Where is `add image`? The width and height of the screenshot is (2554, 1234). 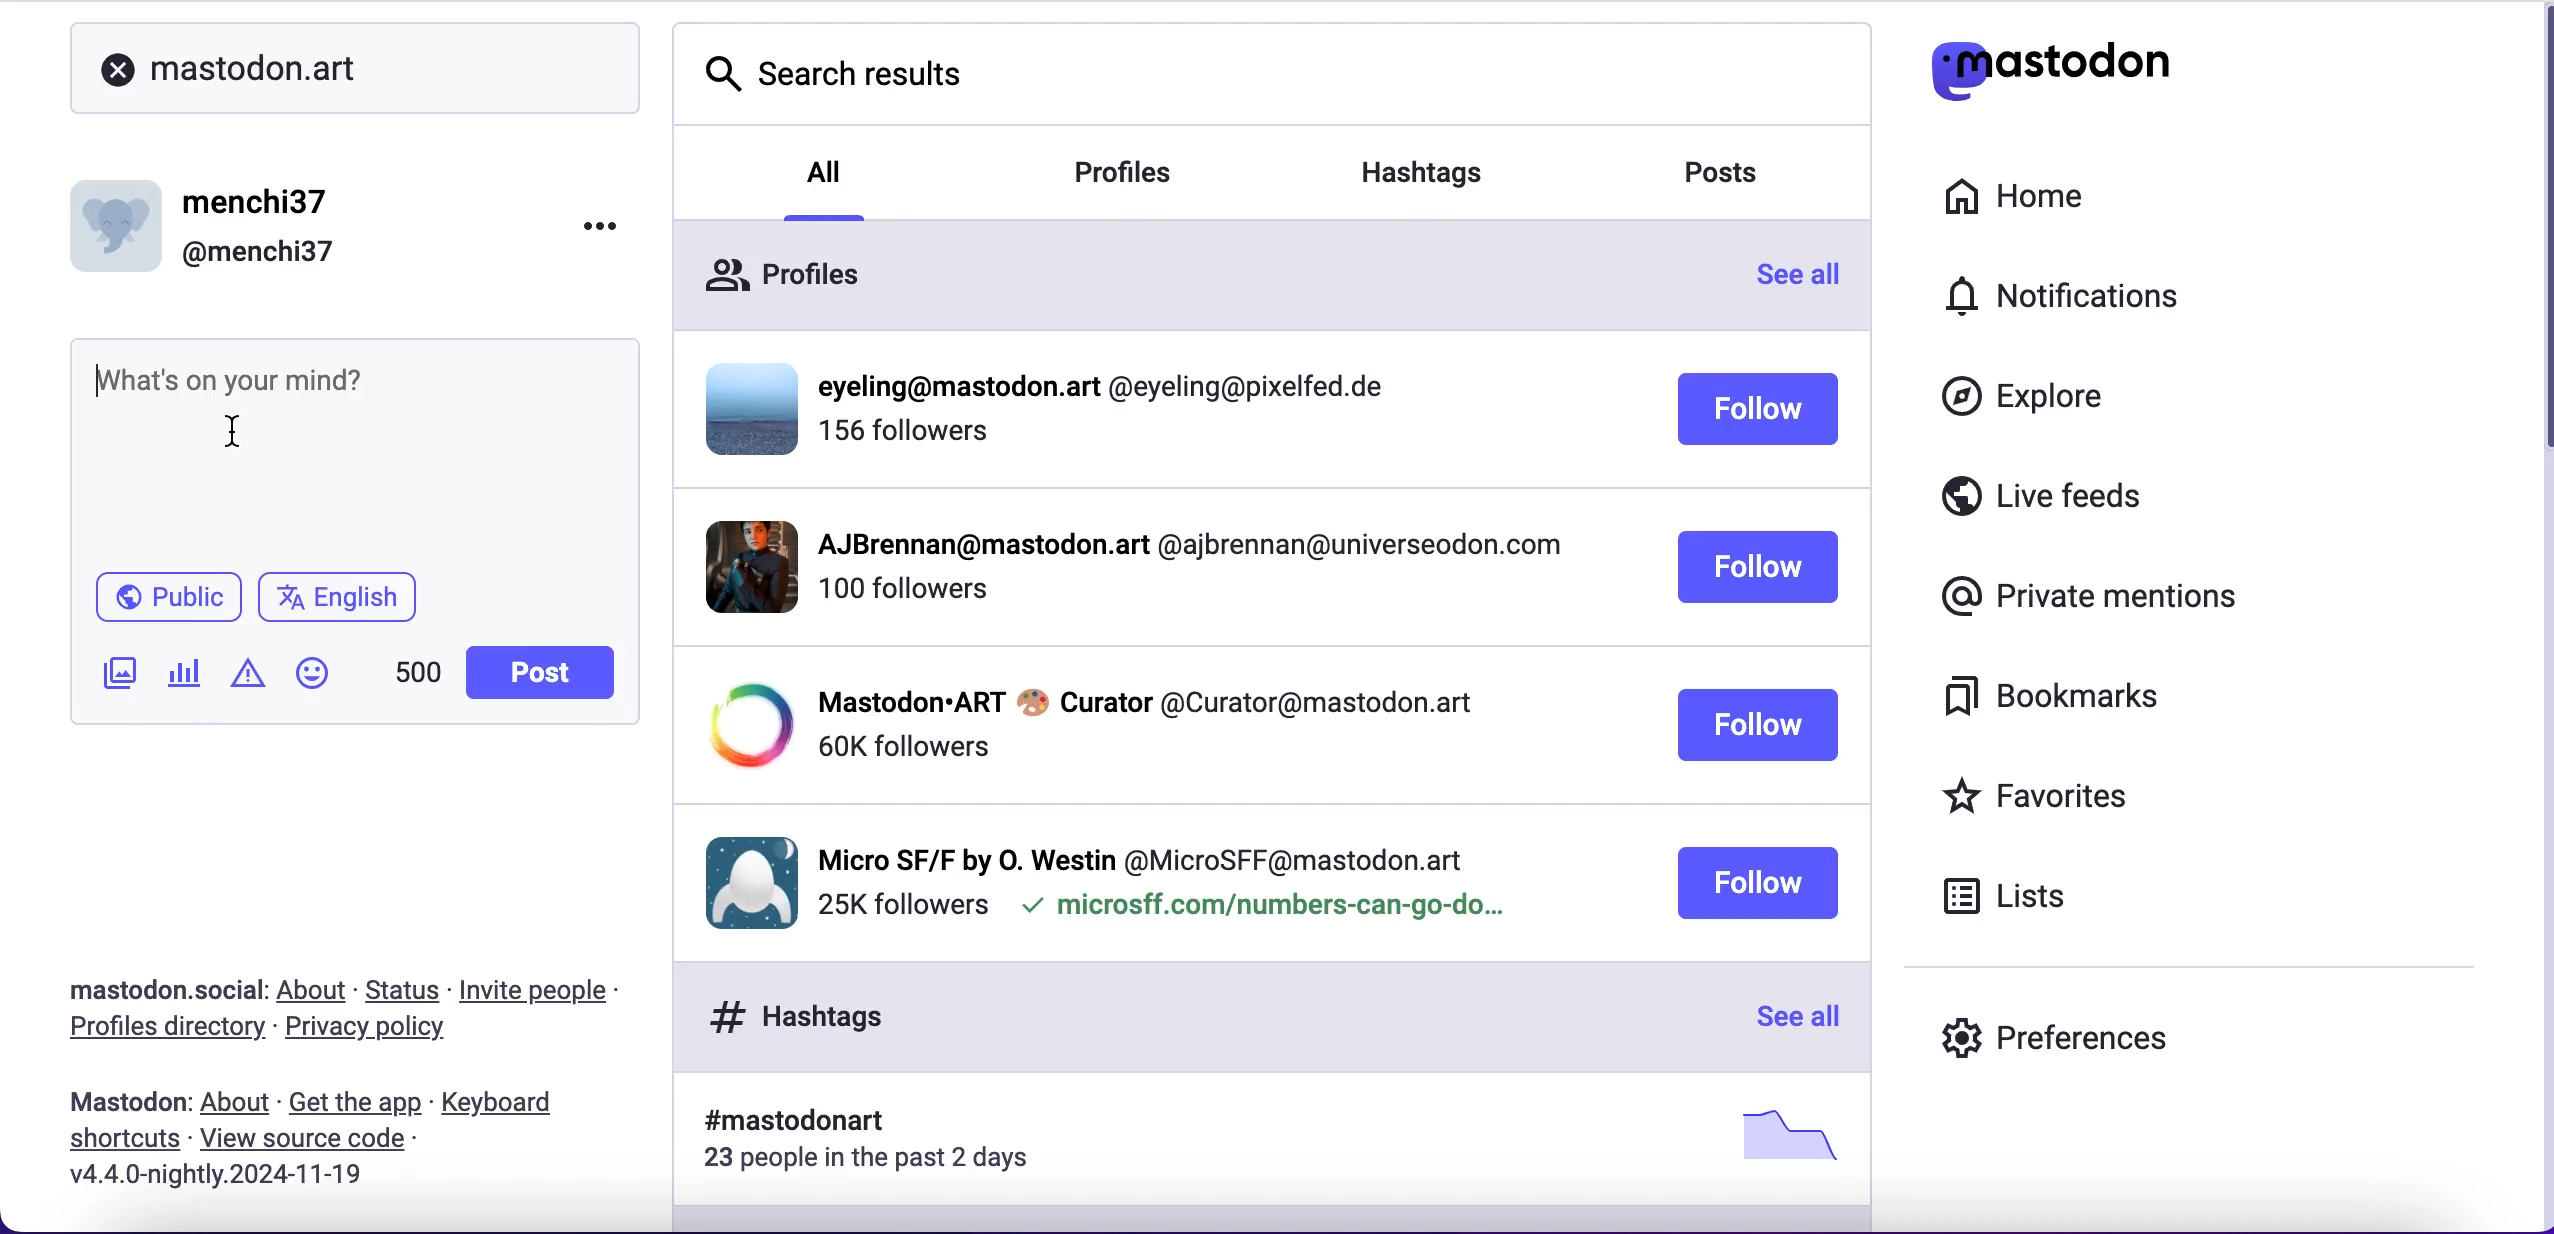 add image is located at coordinates (115, 674).